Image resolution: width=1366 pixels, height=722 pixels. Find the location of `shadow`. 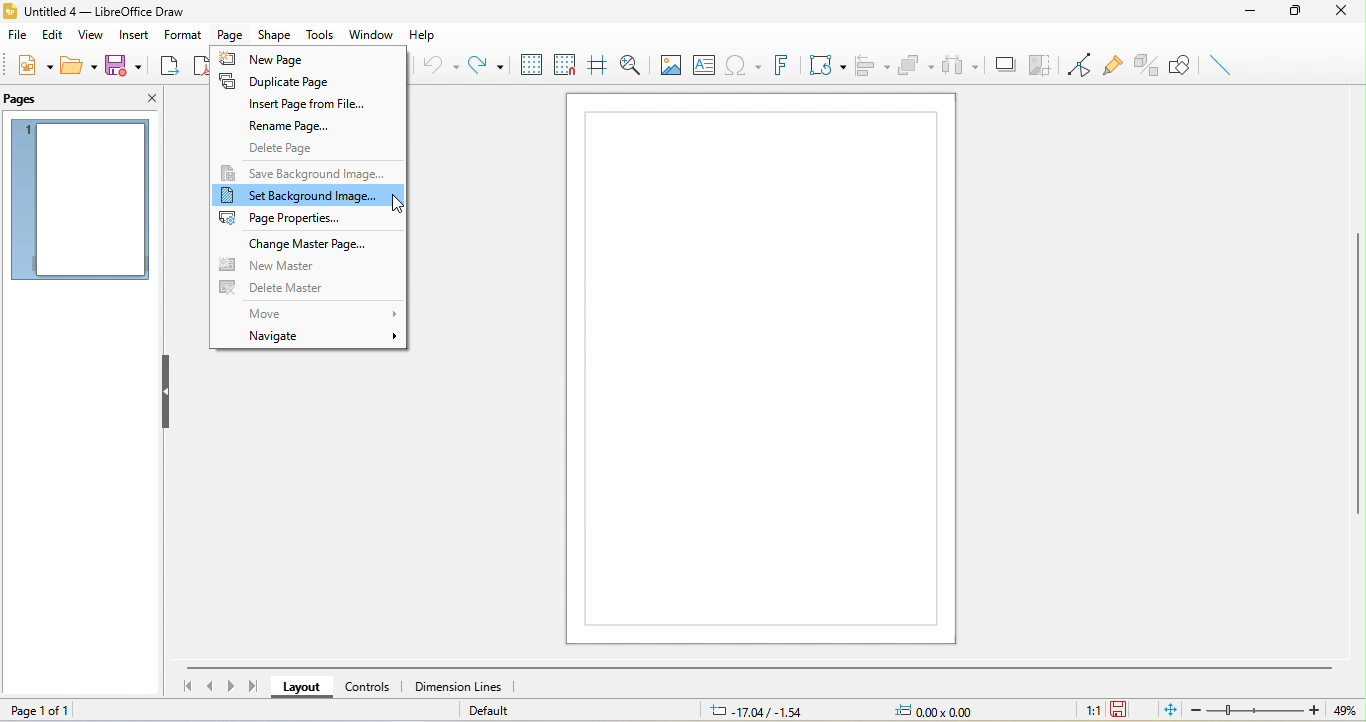

shadow is located at coordinates (1005, 65).